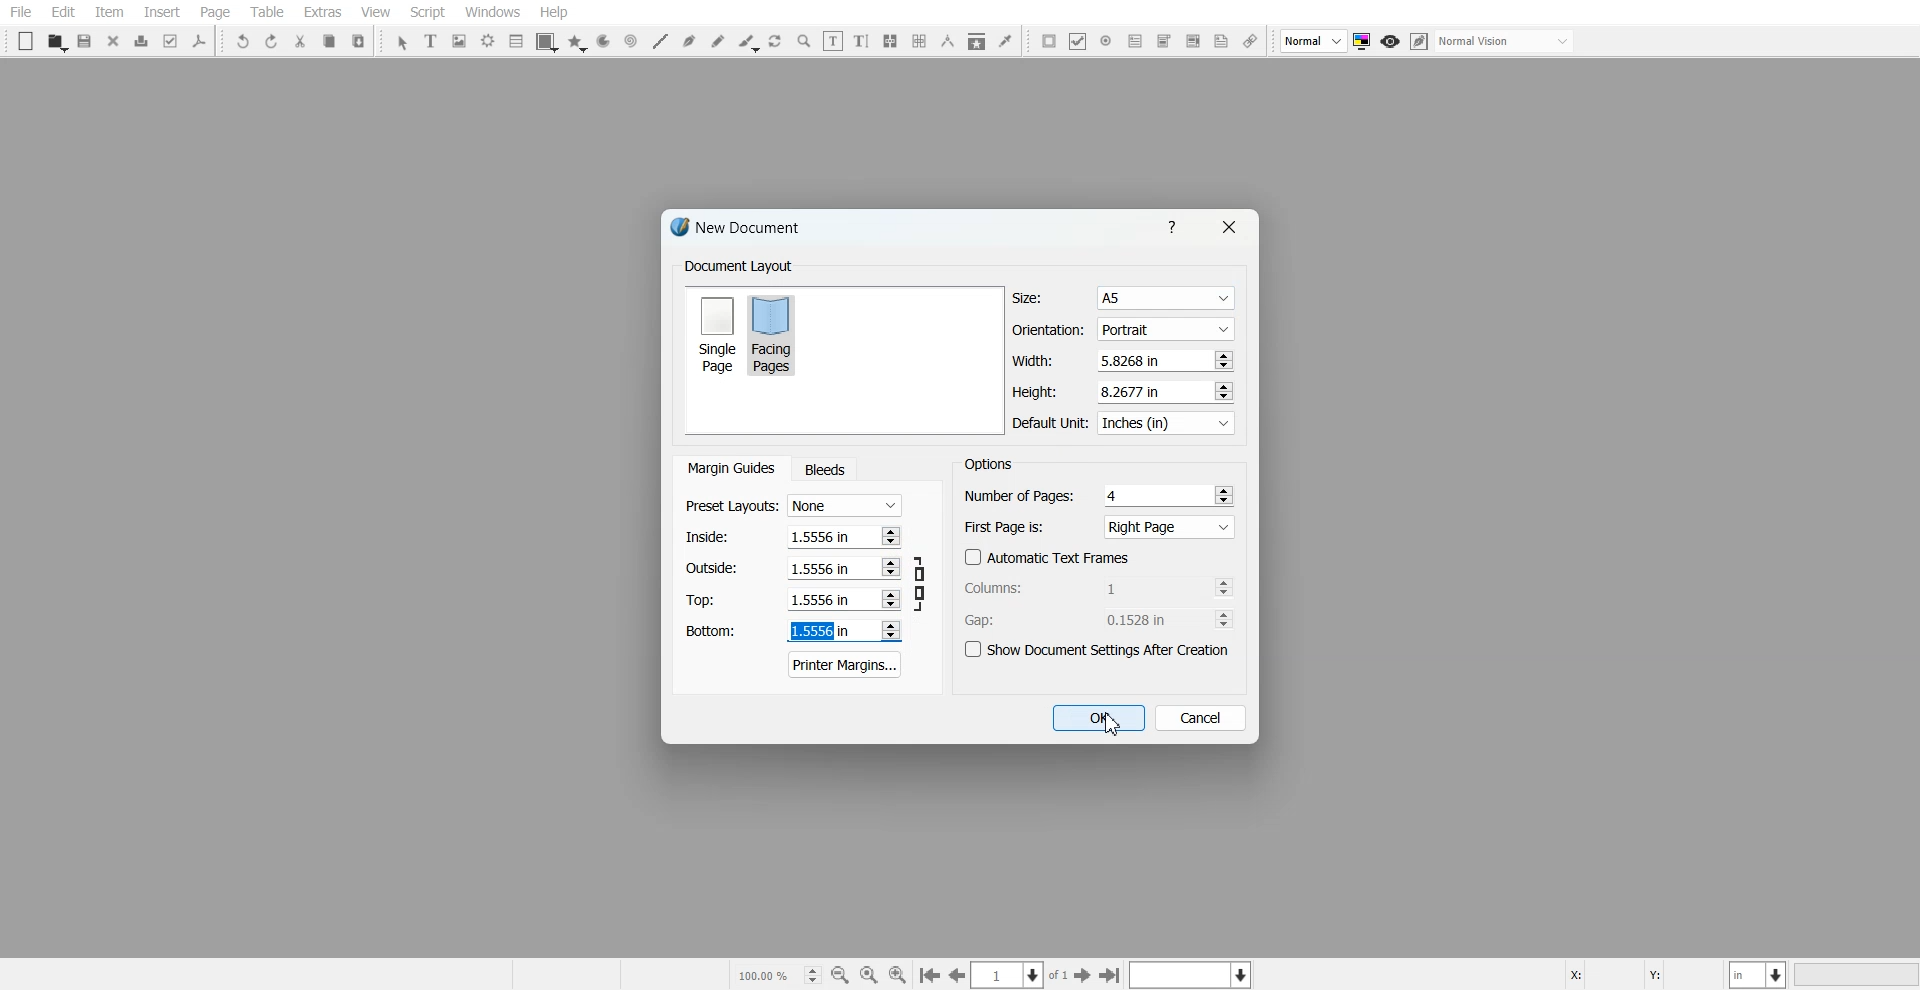 This screenshot has width=1920, height=990. Describe the element at coordinates (1100, 587) in the screenshot. I see `Column adjuster` at that location.